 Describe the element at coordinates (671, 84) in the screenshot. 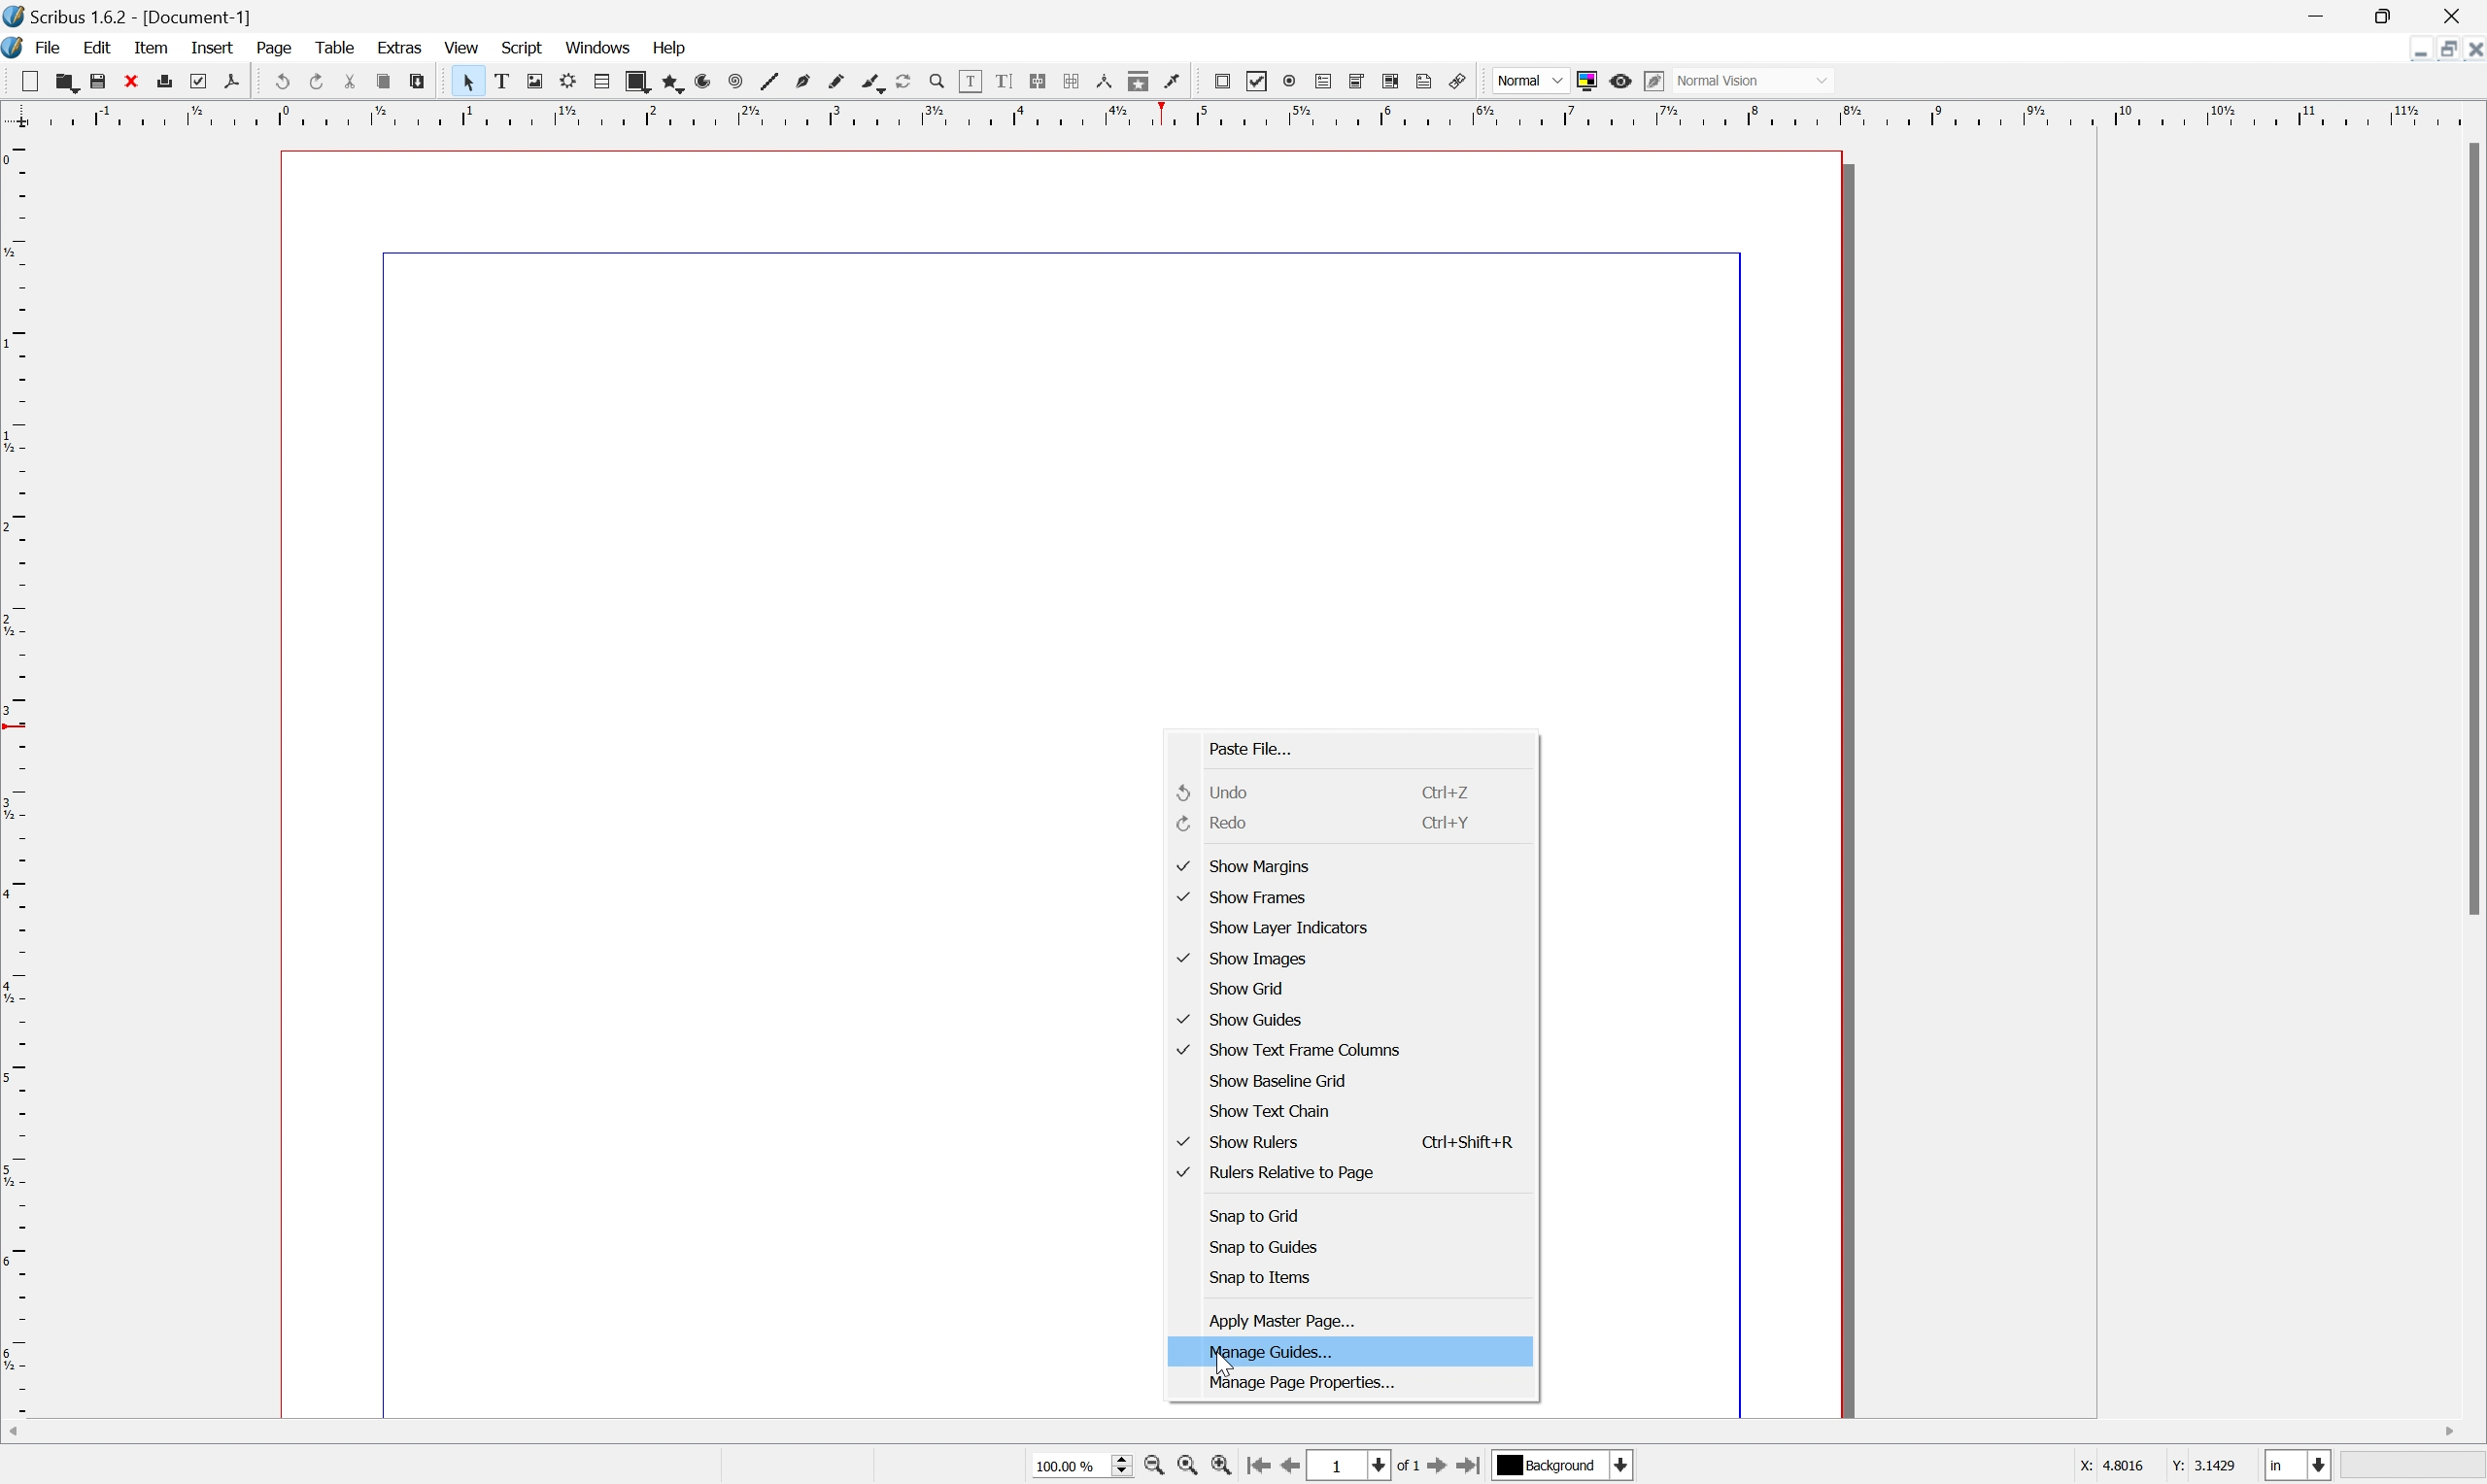

I see `polygon` at that location.